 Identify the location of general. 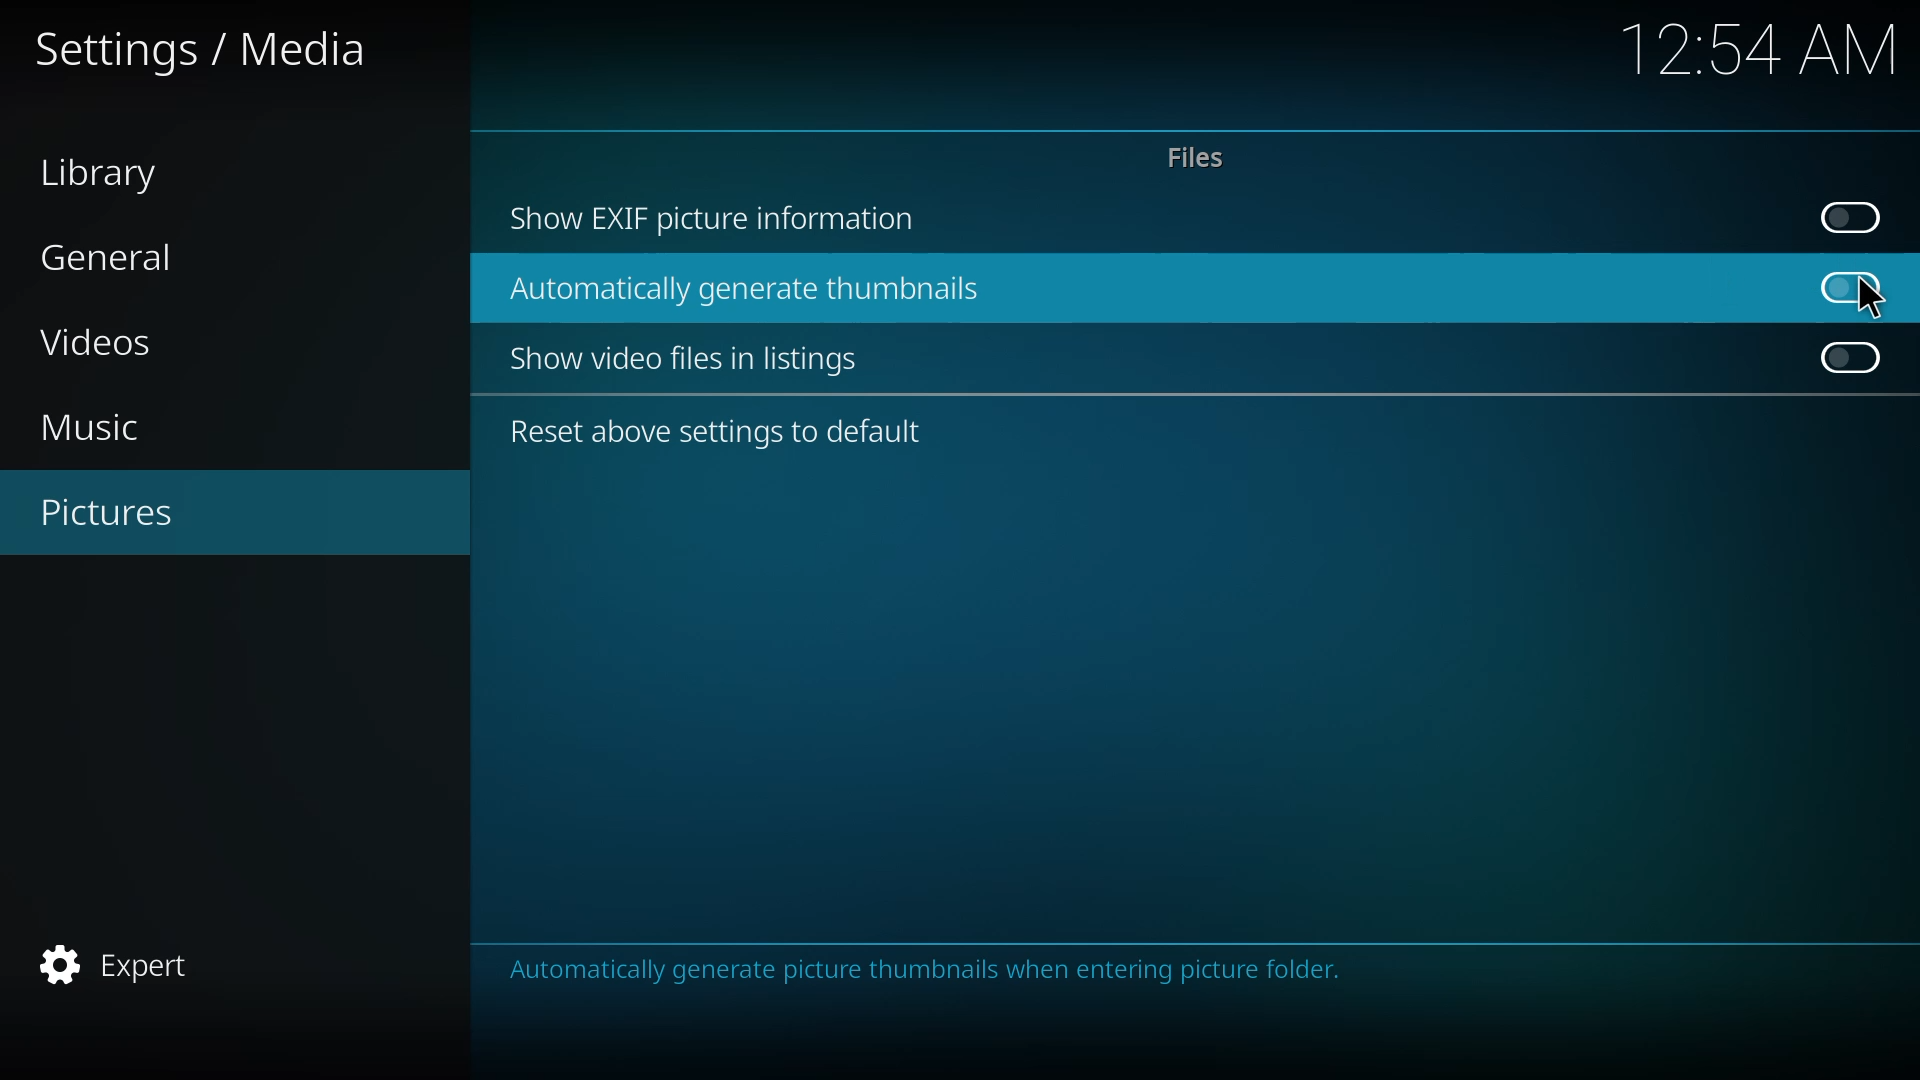
(118, 257).